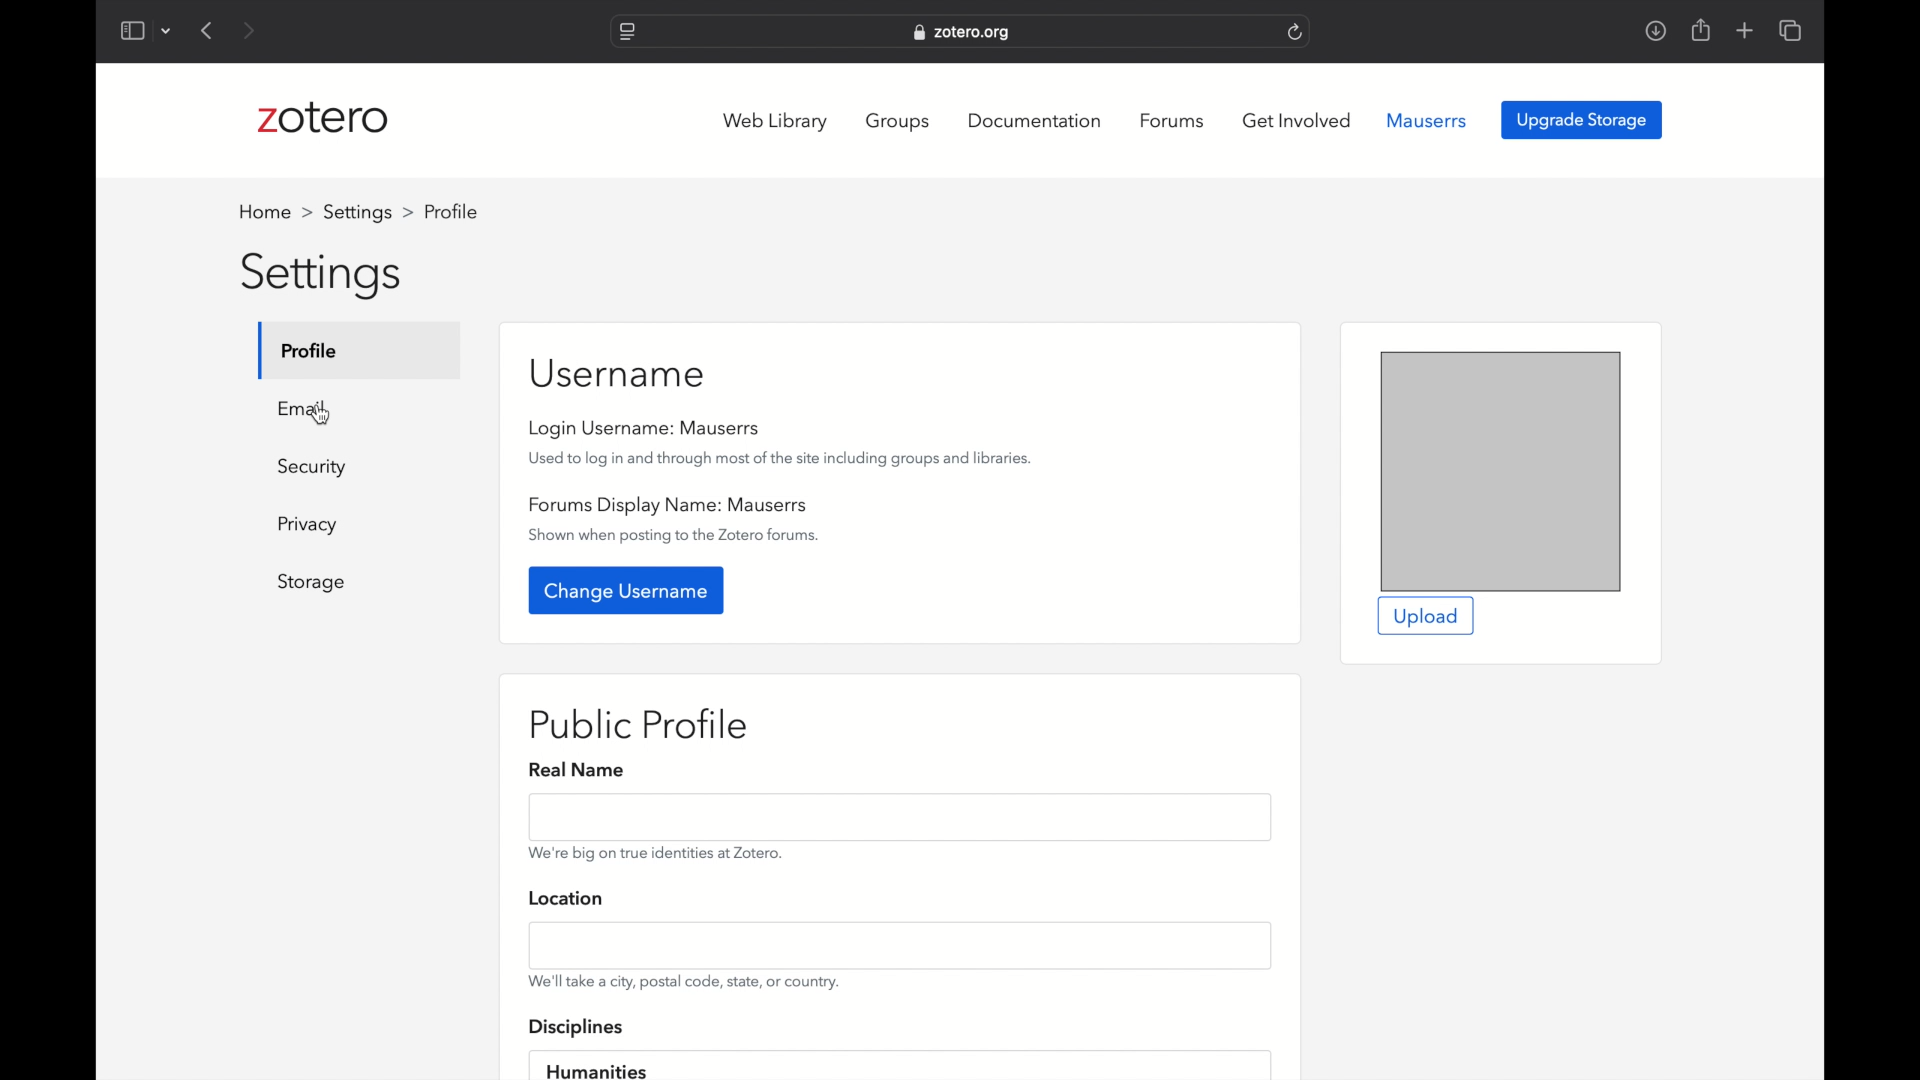  I want to click on forums, so click(1175, 121).